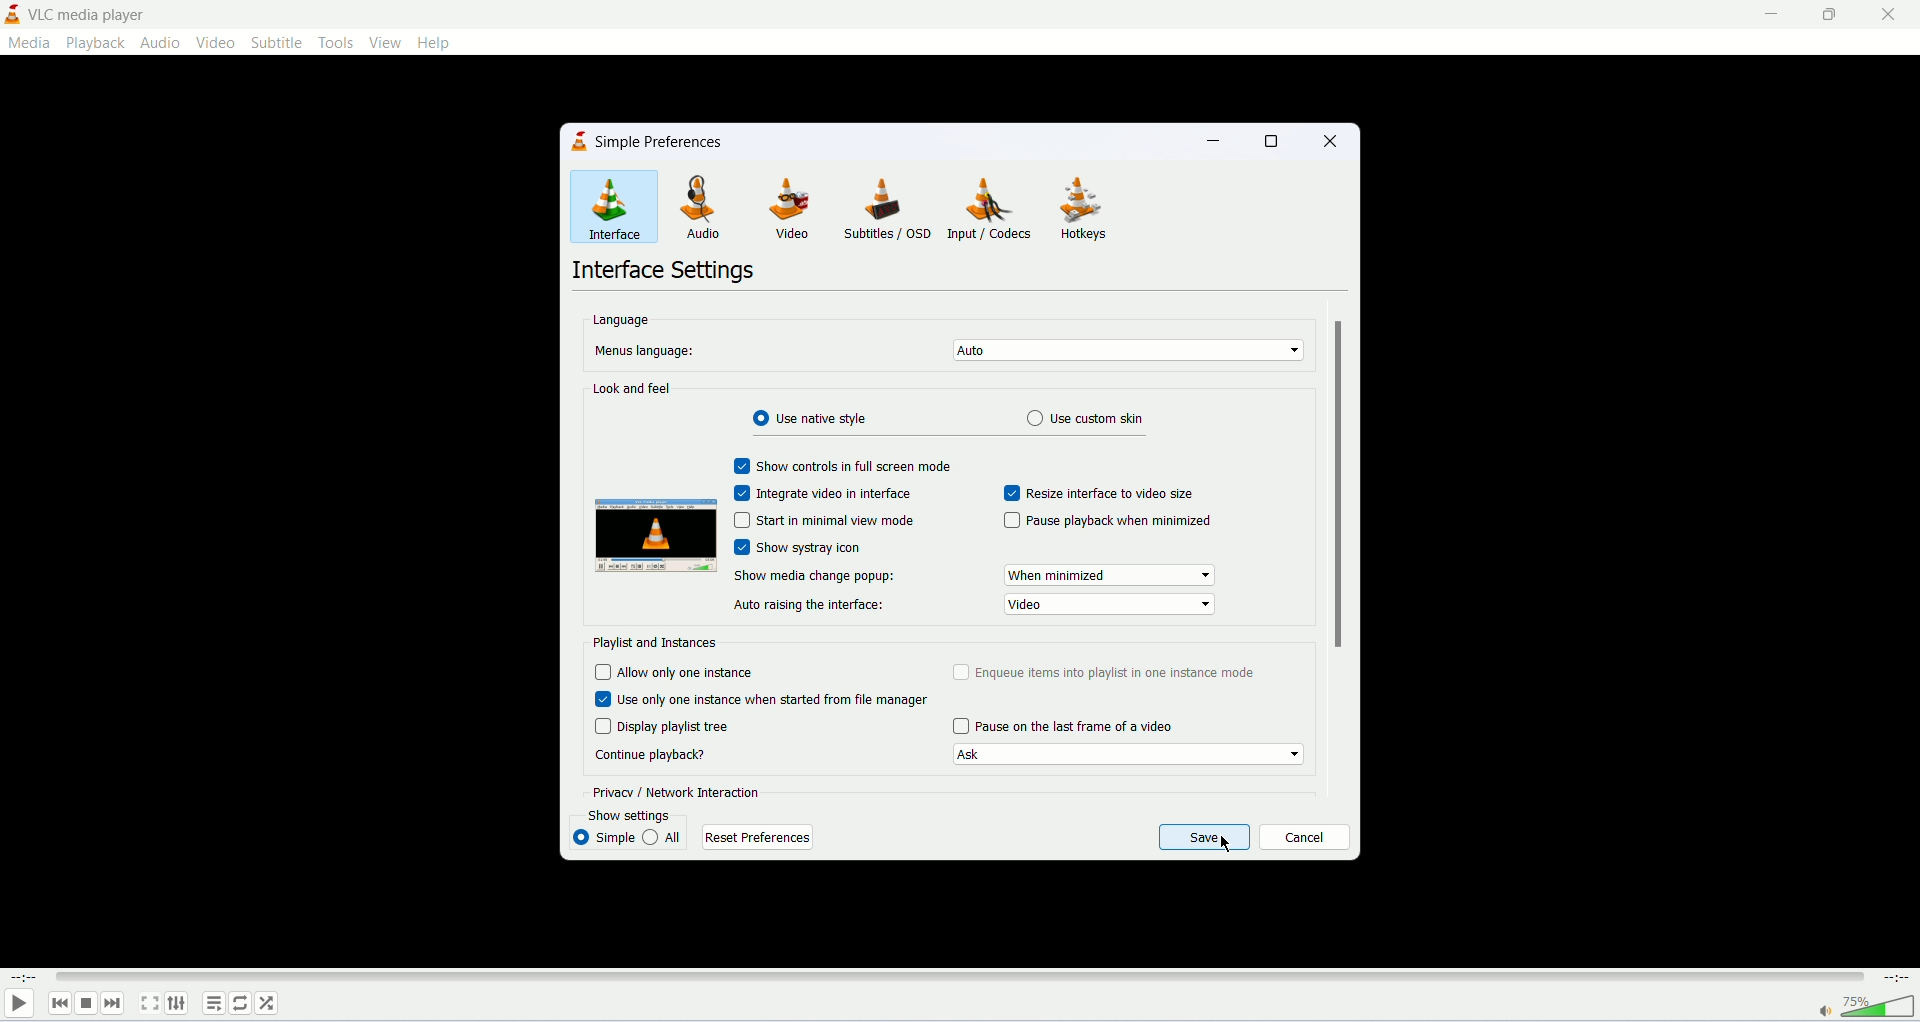  What do you see at coordinates (606, 209) in the screenshot?
I see `interface` at bounding box center [606, 209].